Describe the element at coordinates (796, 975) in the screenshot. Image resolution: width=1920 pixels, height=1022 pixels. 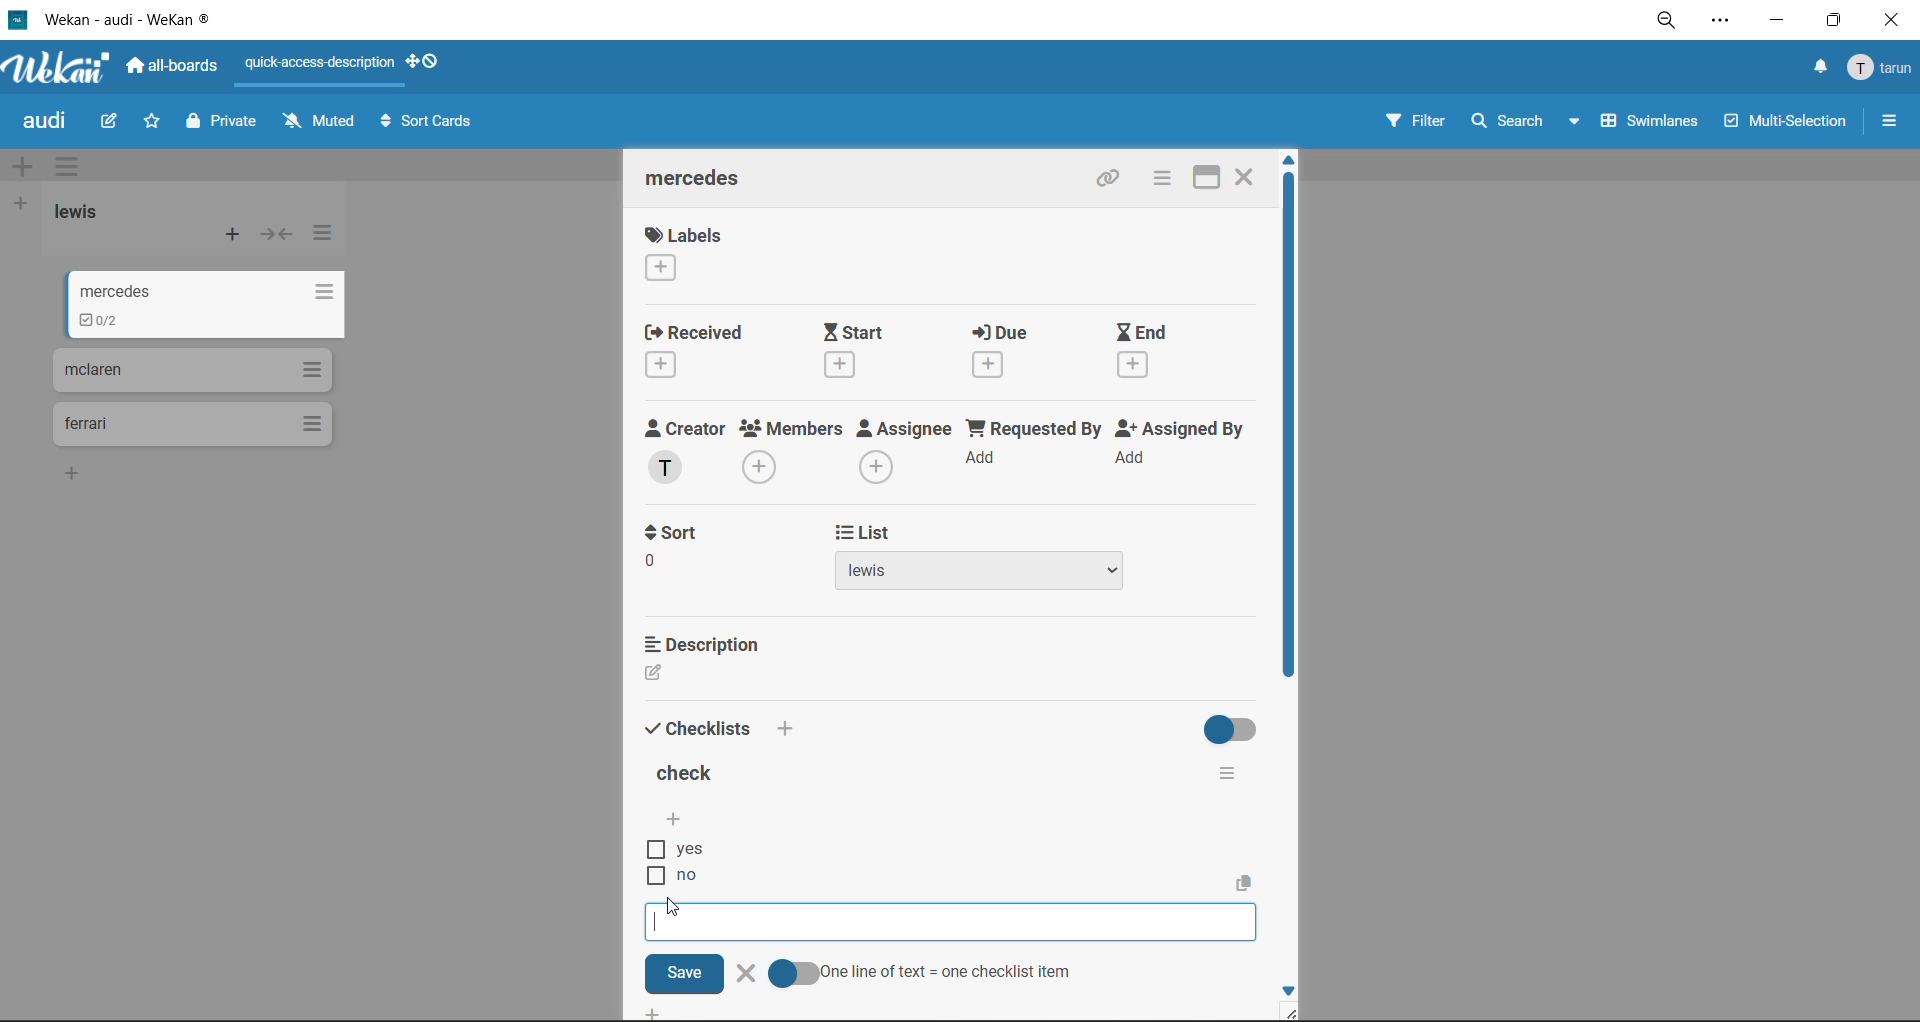
I see `Check` at that location.